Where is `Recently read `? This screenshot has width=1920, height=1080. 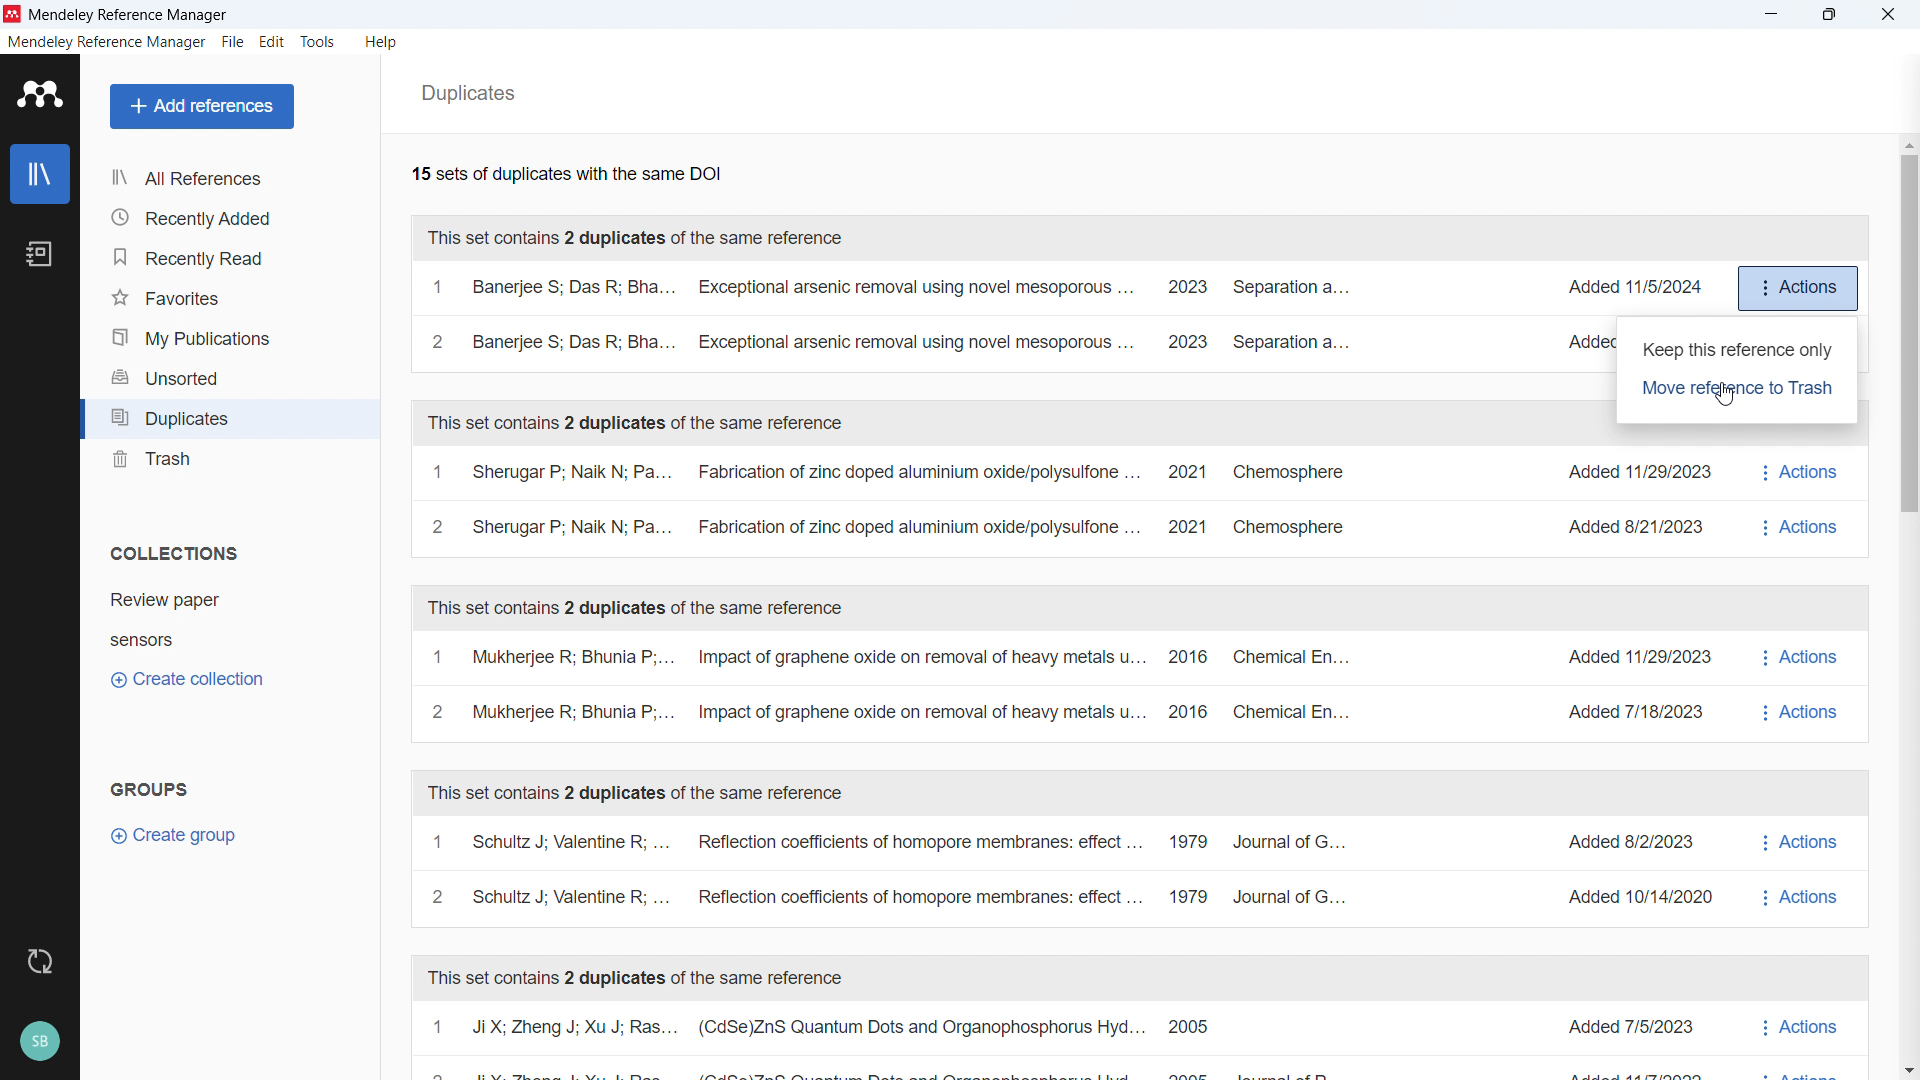
Recently read  is located at coordinates (227, 254).